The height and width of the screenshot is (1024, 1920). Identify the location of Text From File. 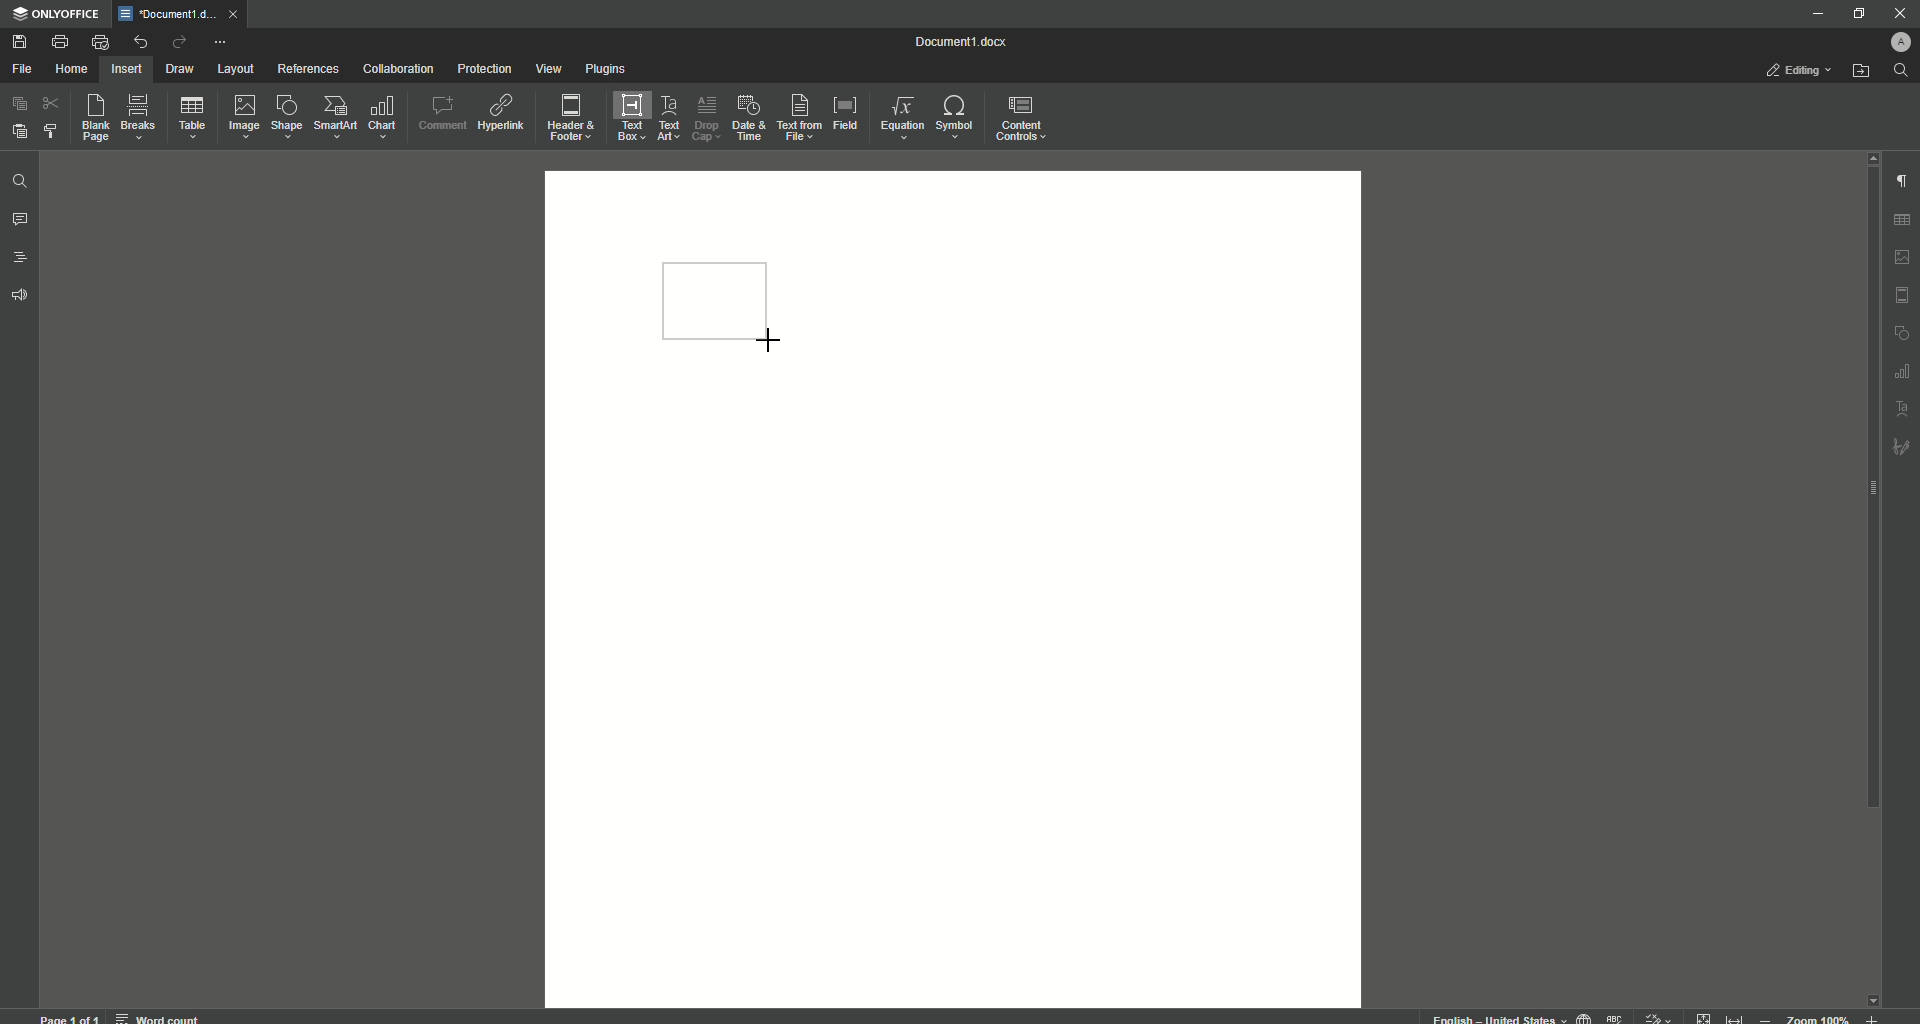
(796, 116).